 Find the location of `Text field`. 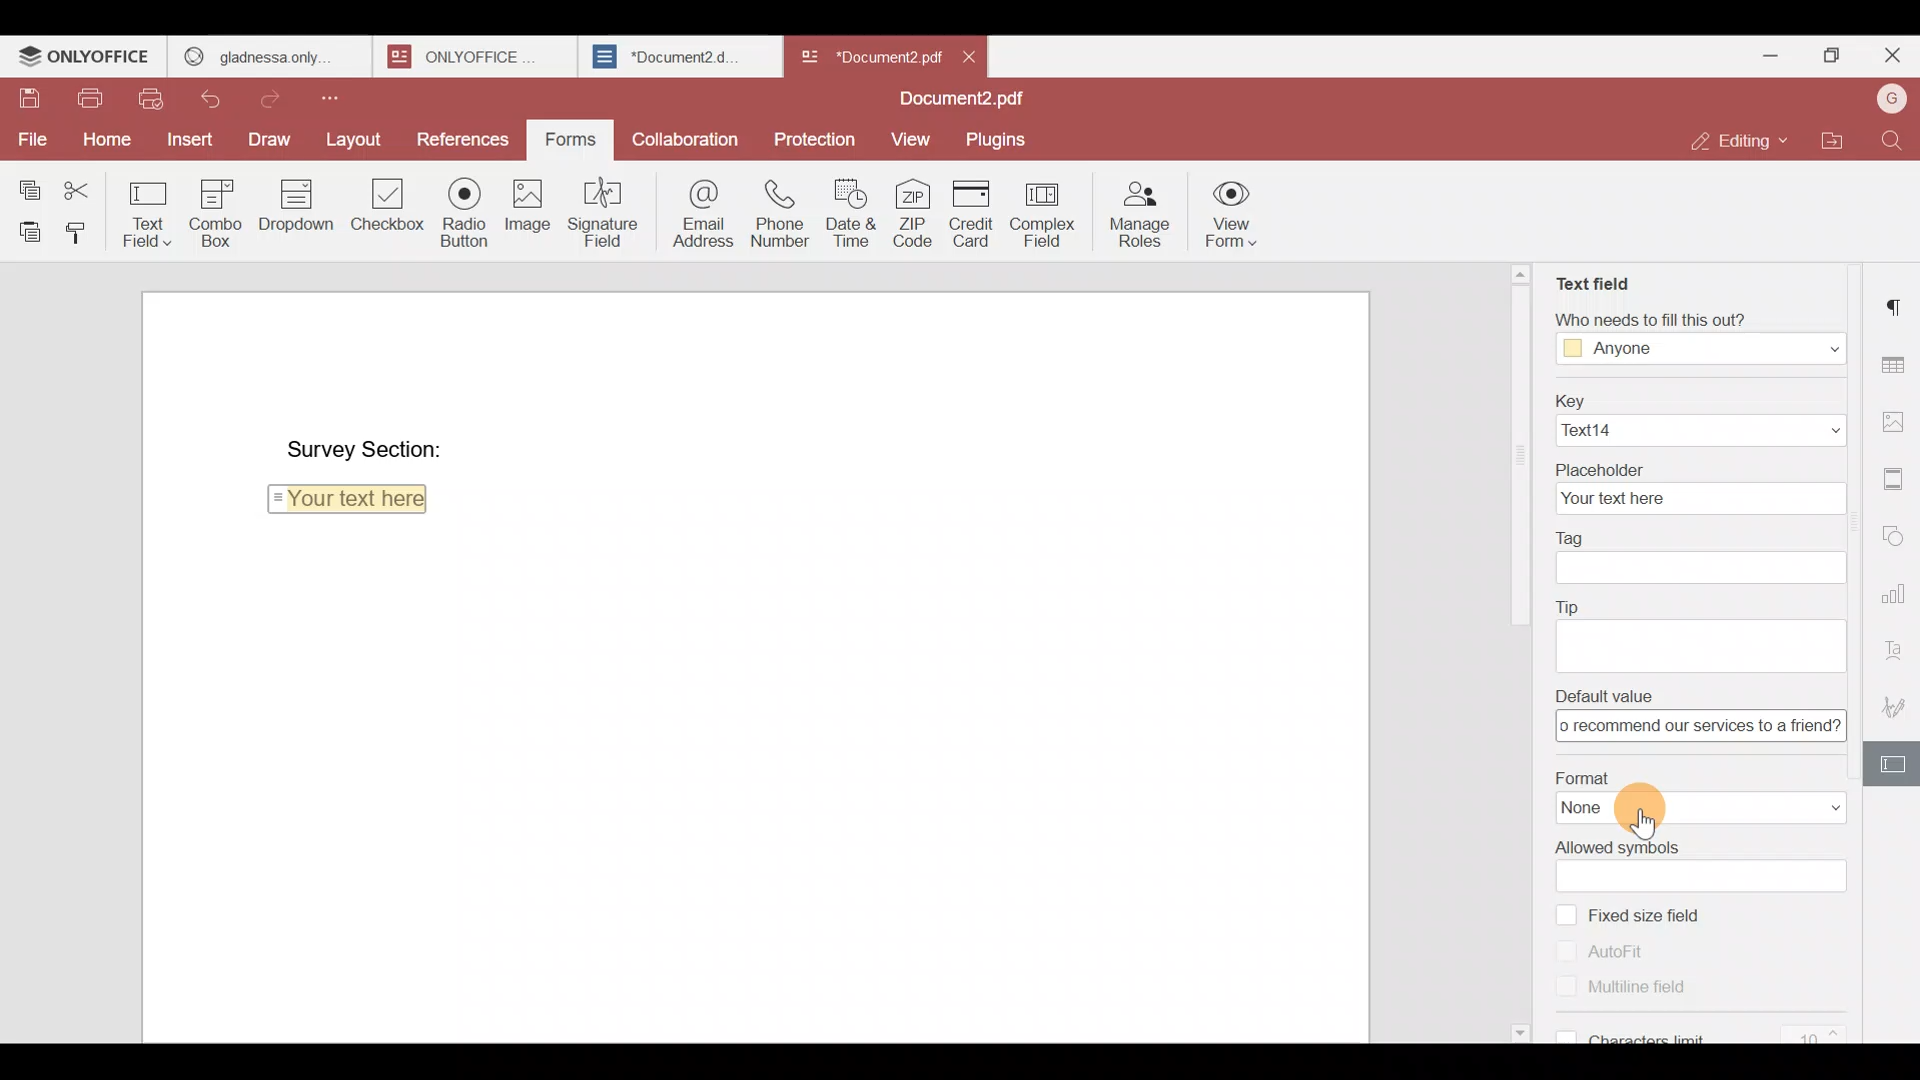

Text field is located at coordinates (1592, 279).